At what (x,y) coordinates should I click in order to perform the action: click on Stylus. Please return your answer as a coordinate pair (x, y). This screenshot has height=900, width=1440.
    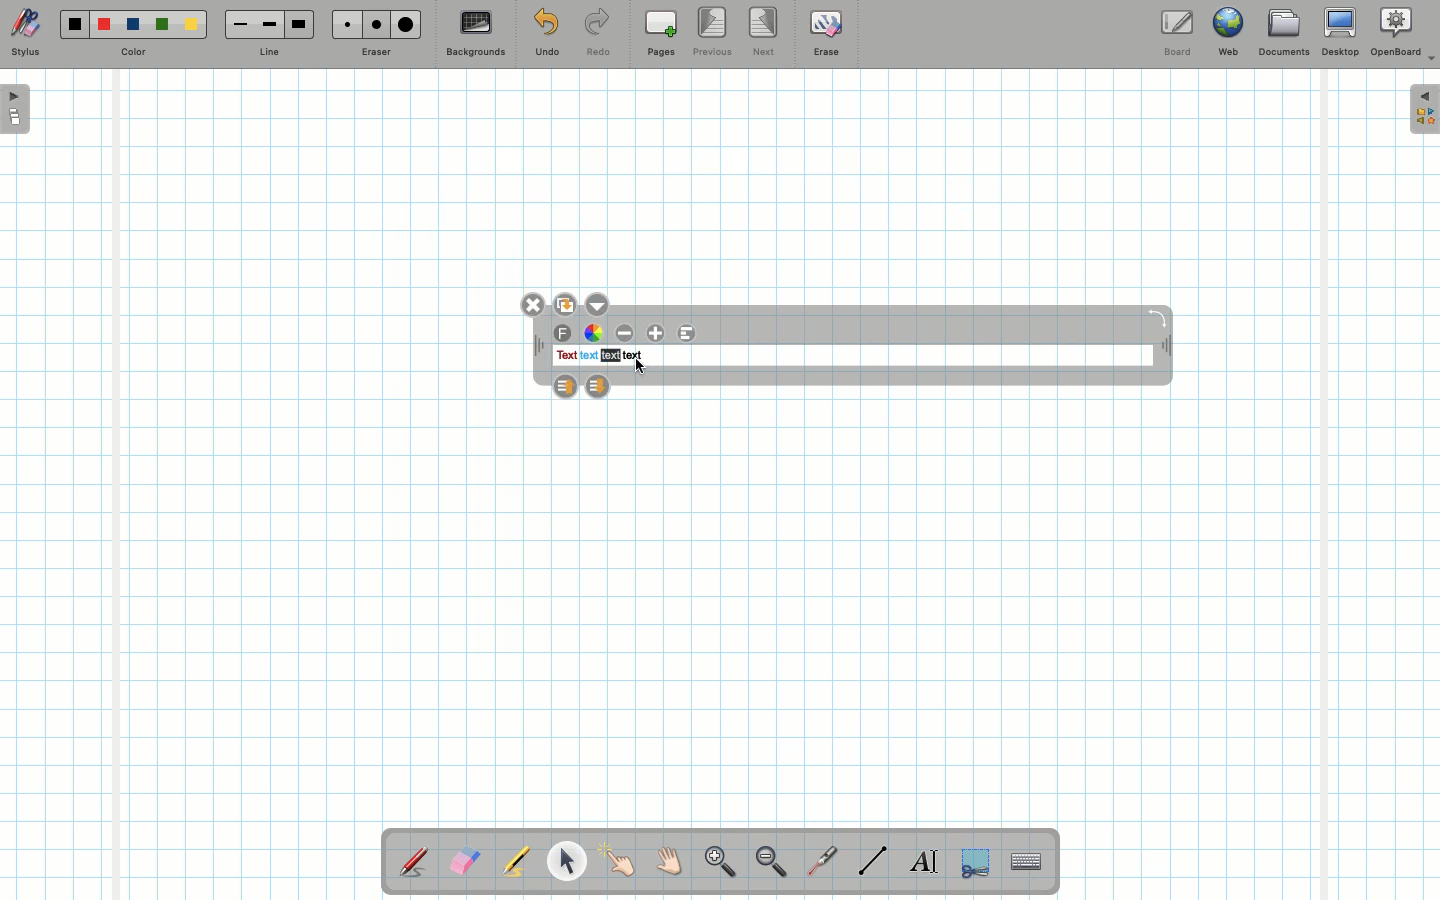
    Looking at the image, I should click on (25, 33).